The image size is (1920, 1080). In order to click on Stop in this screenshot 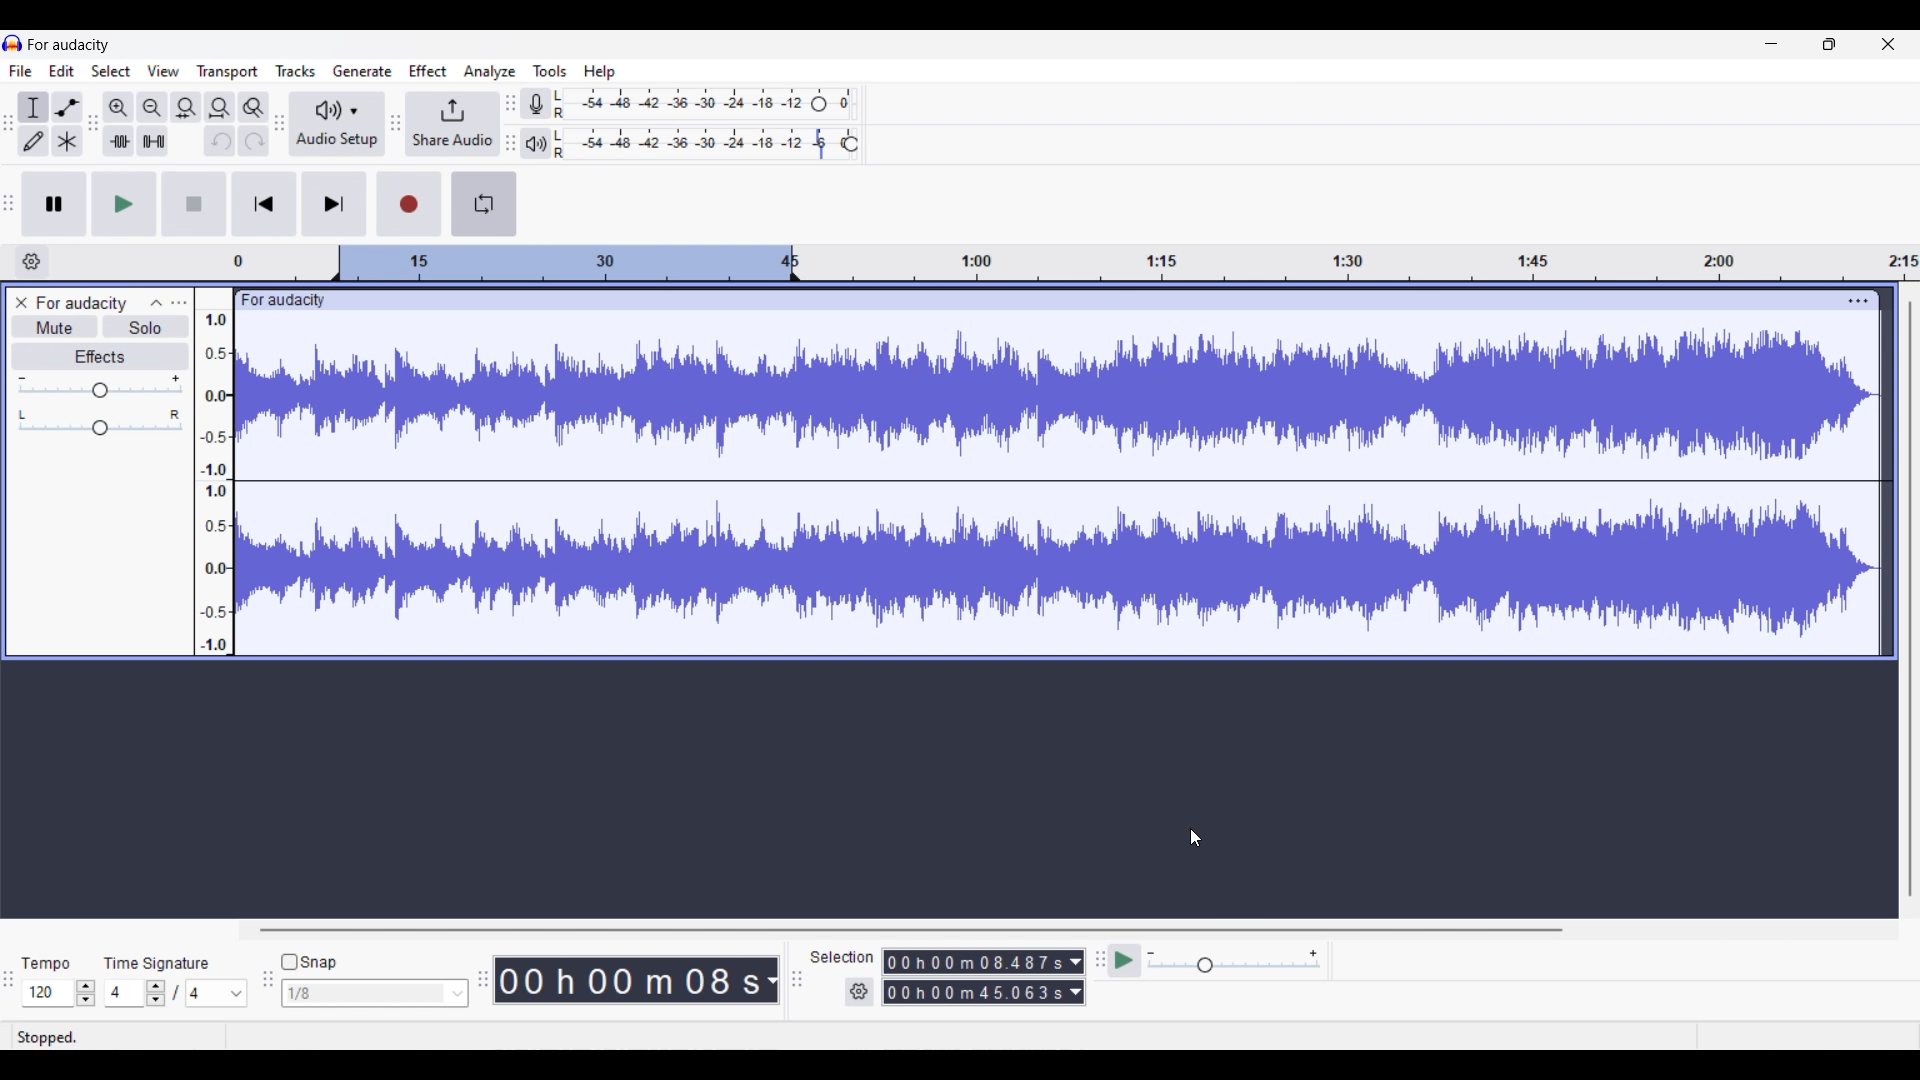, I will do `click(194, 203)`.